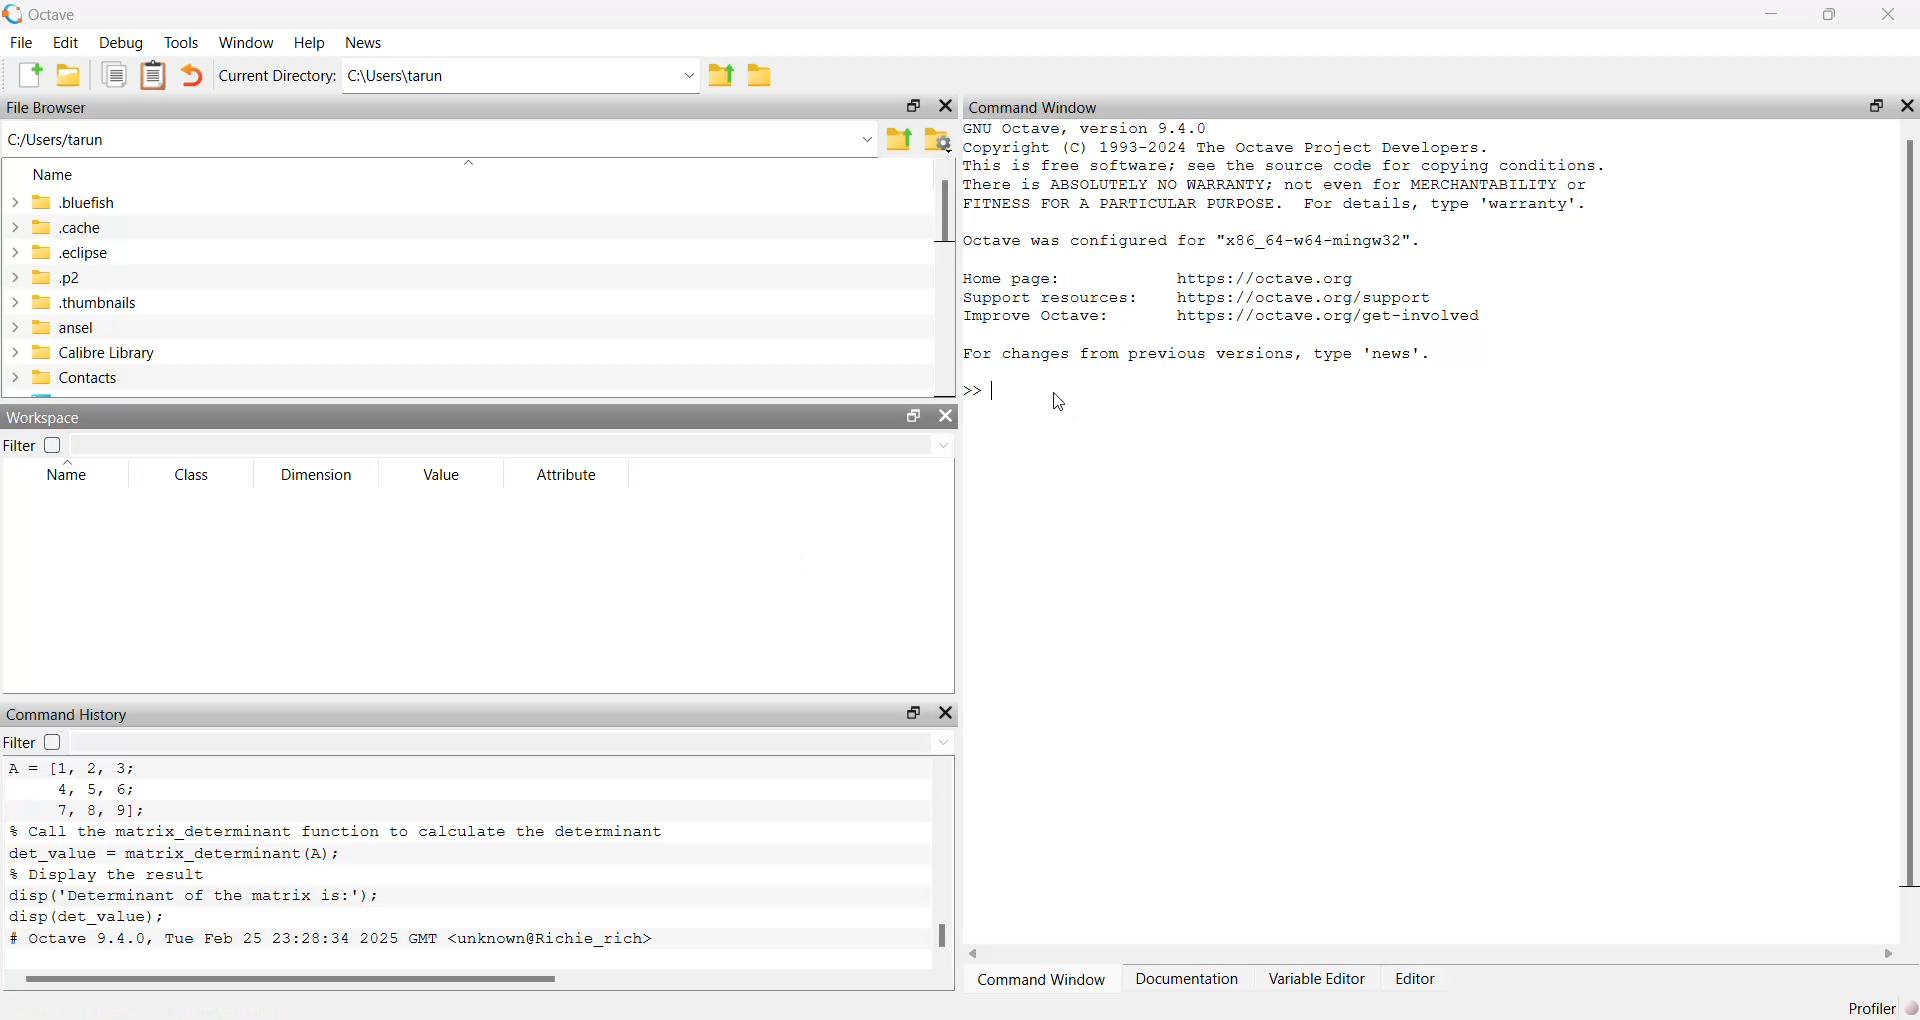 This screenshot has width=1920, height=1020. What do you see at coordinates (1882, 1006) in the screenshot?
I see `profiler` at bounding box center [1882, 1006].